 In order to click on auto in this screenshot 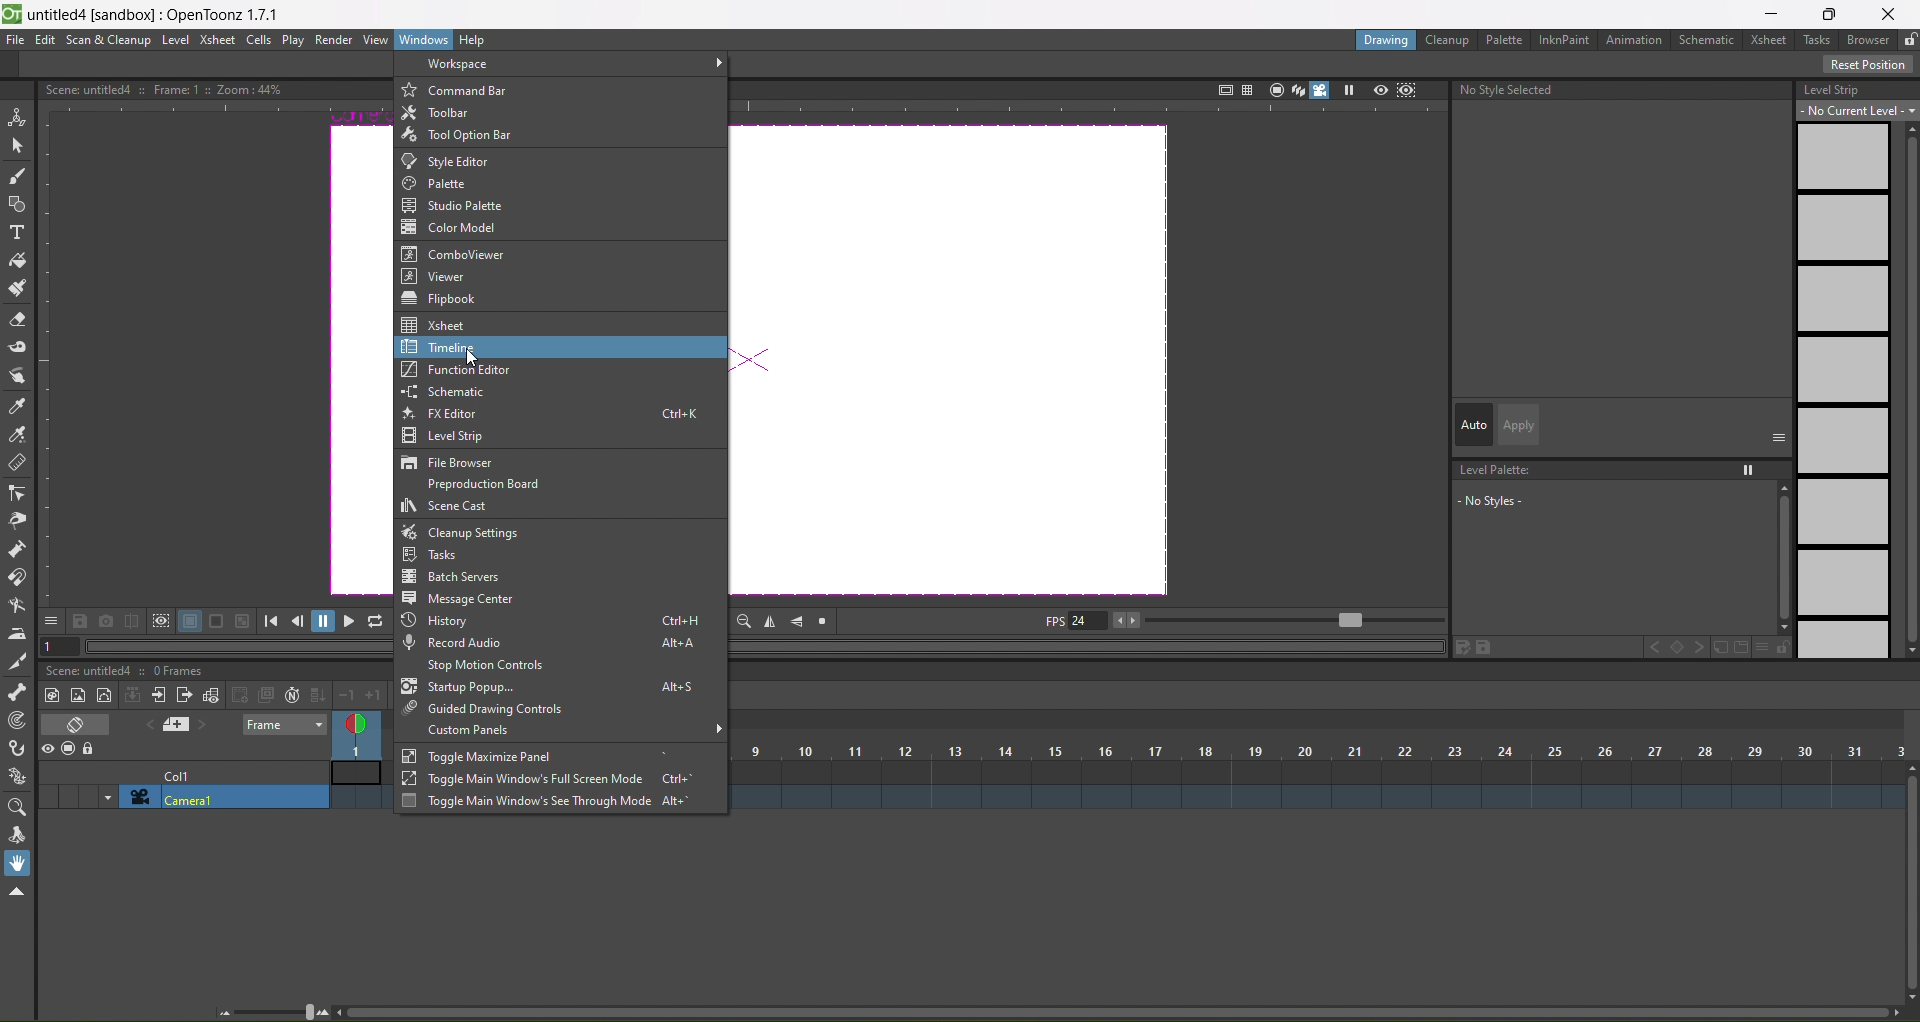, I will do `click(1474, 426)`.